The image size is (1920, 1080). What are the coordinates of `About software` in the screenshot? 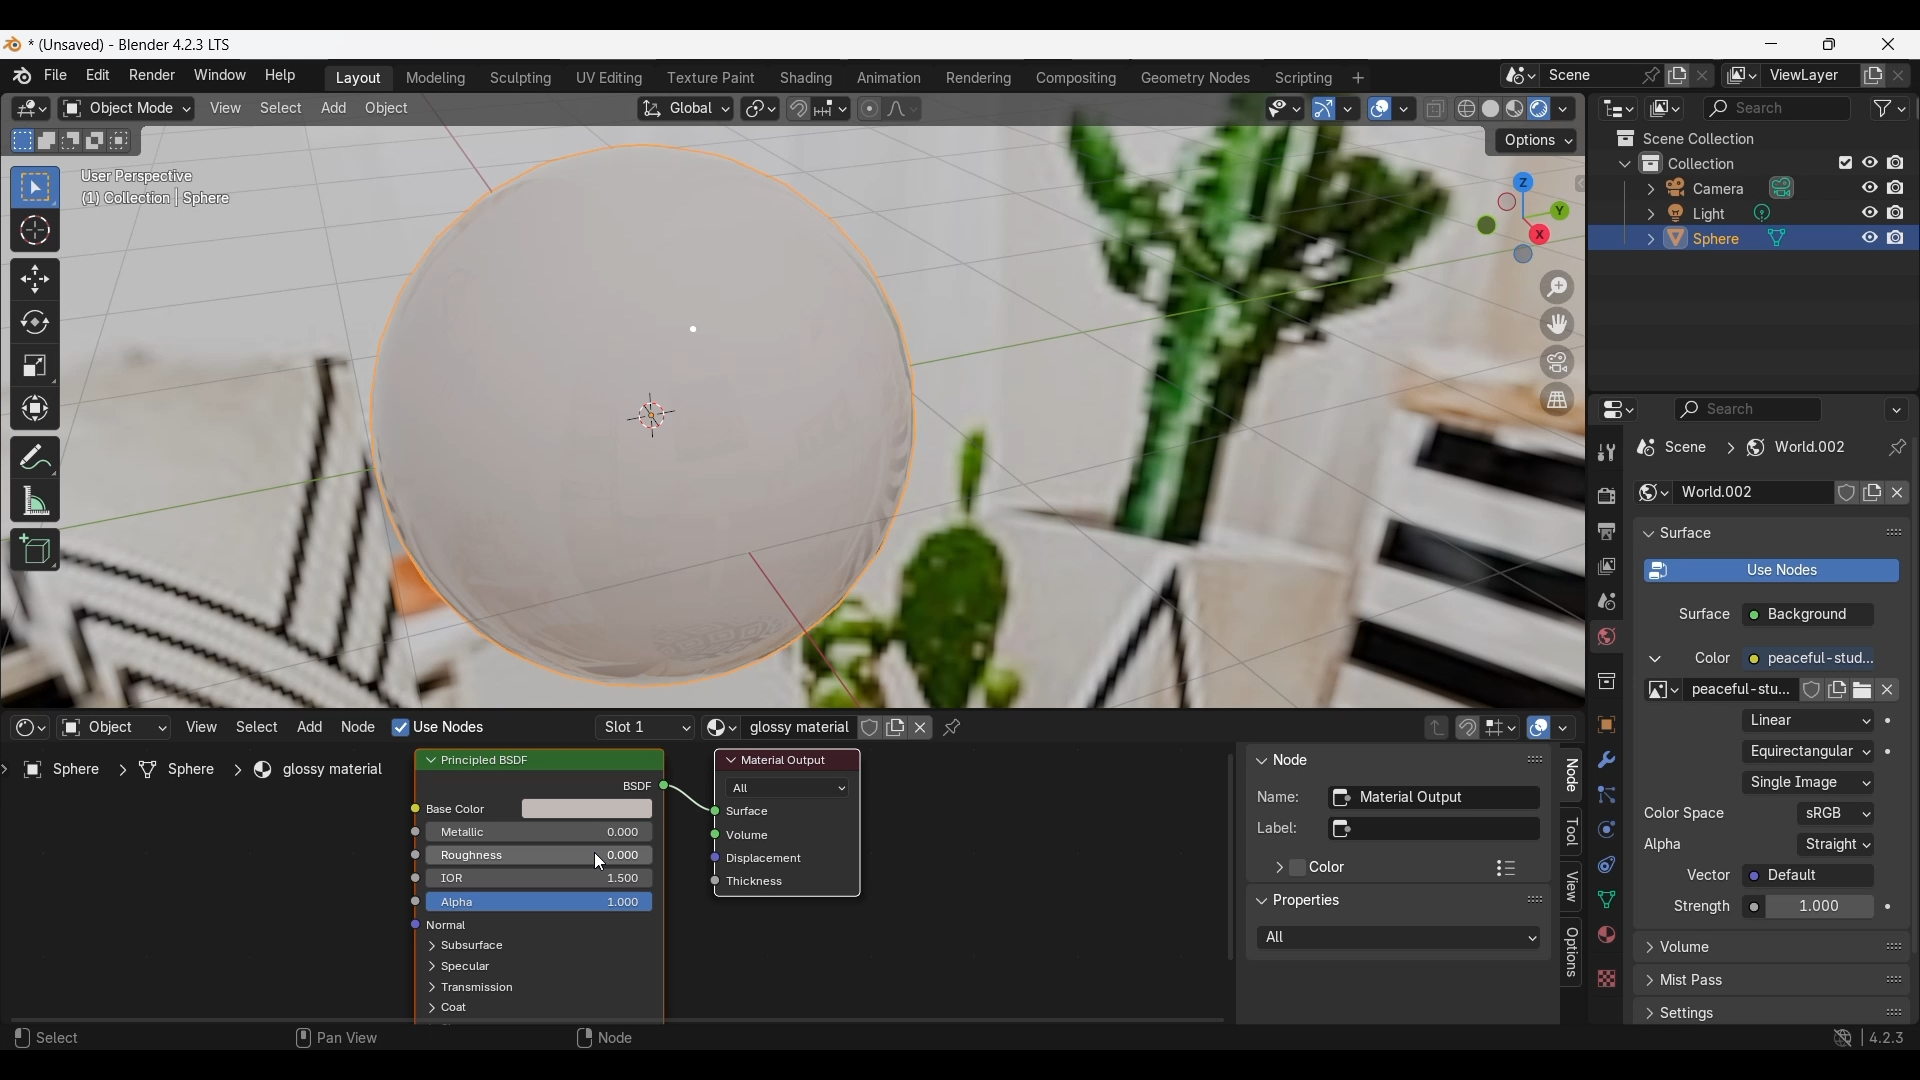 It's located at (21, 76).